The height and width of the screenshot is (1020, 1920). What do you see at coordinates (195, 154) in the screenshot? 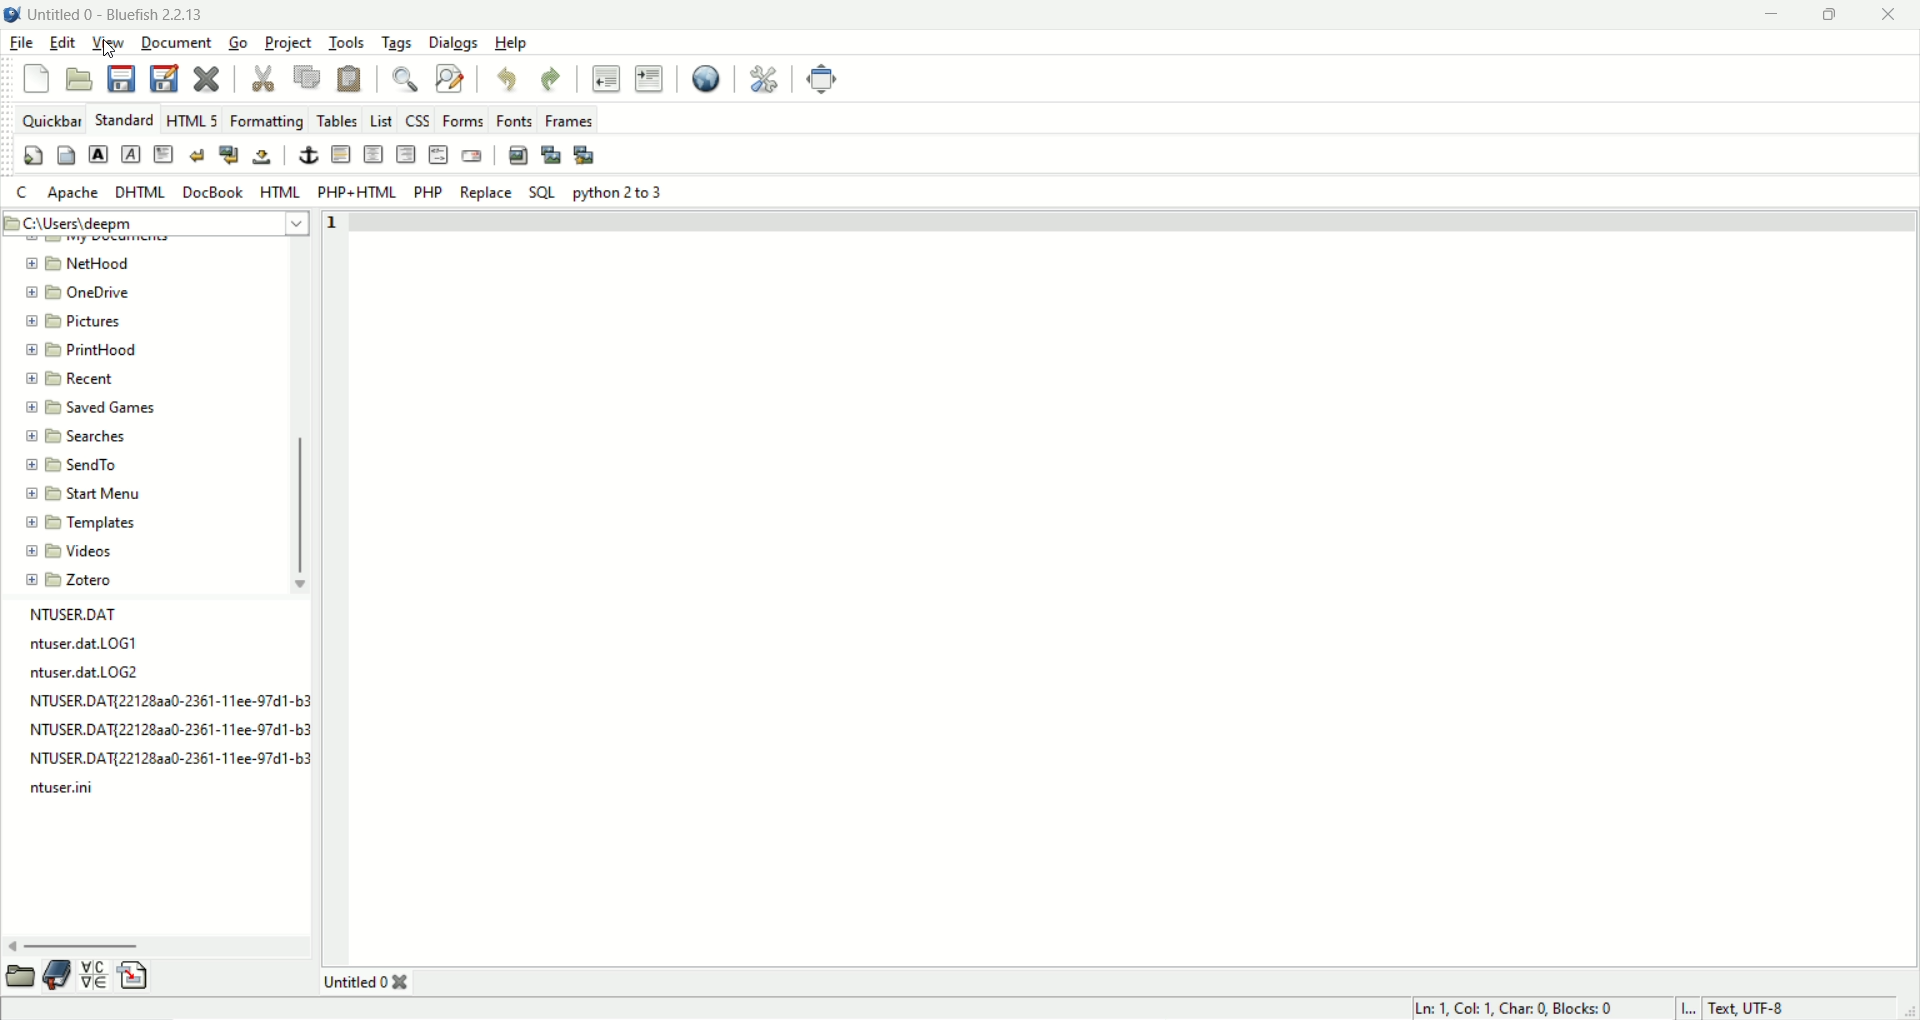
I see `break` at bounding box center [195, 154].